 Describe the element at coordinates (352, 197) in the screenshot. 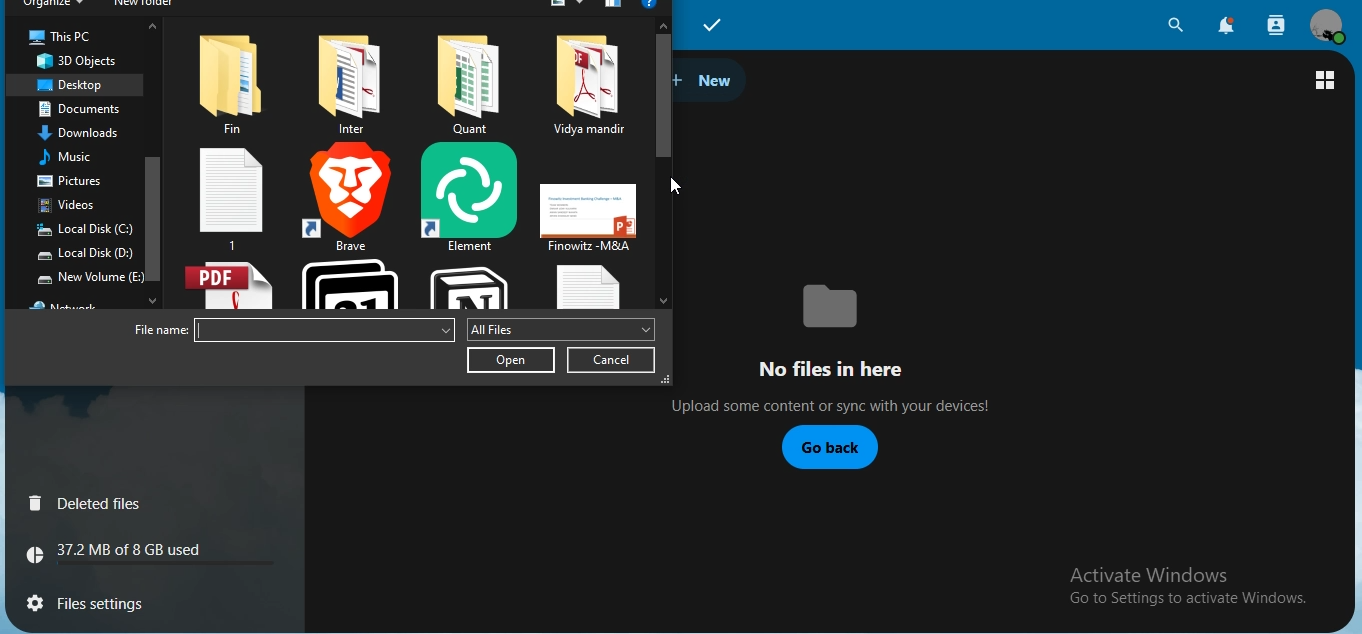

I see `brave` at that location.